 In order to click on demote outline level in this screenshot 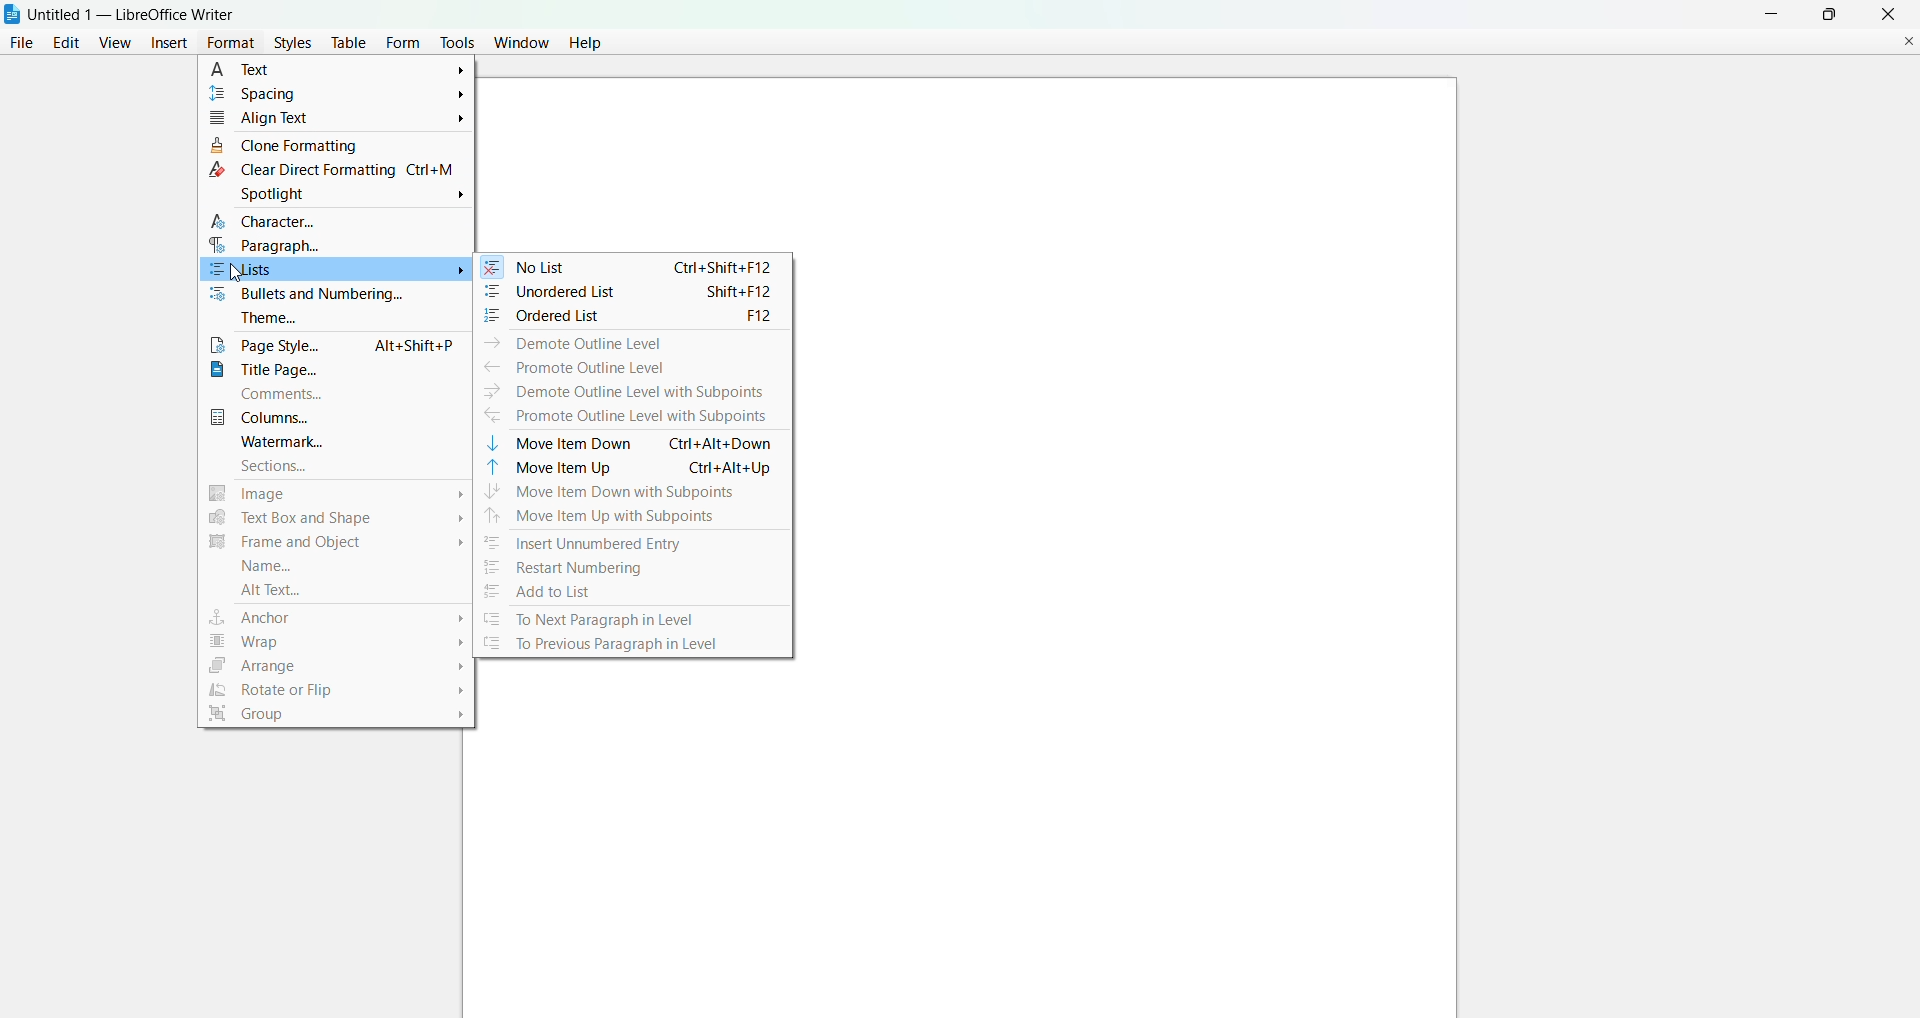, I will do `click(581, 343)`.